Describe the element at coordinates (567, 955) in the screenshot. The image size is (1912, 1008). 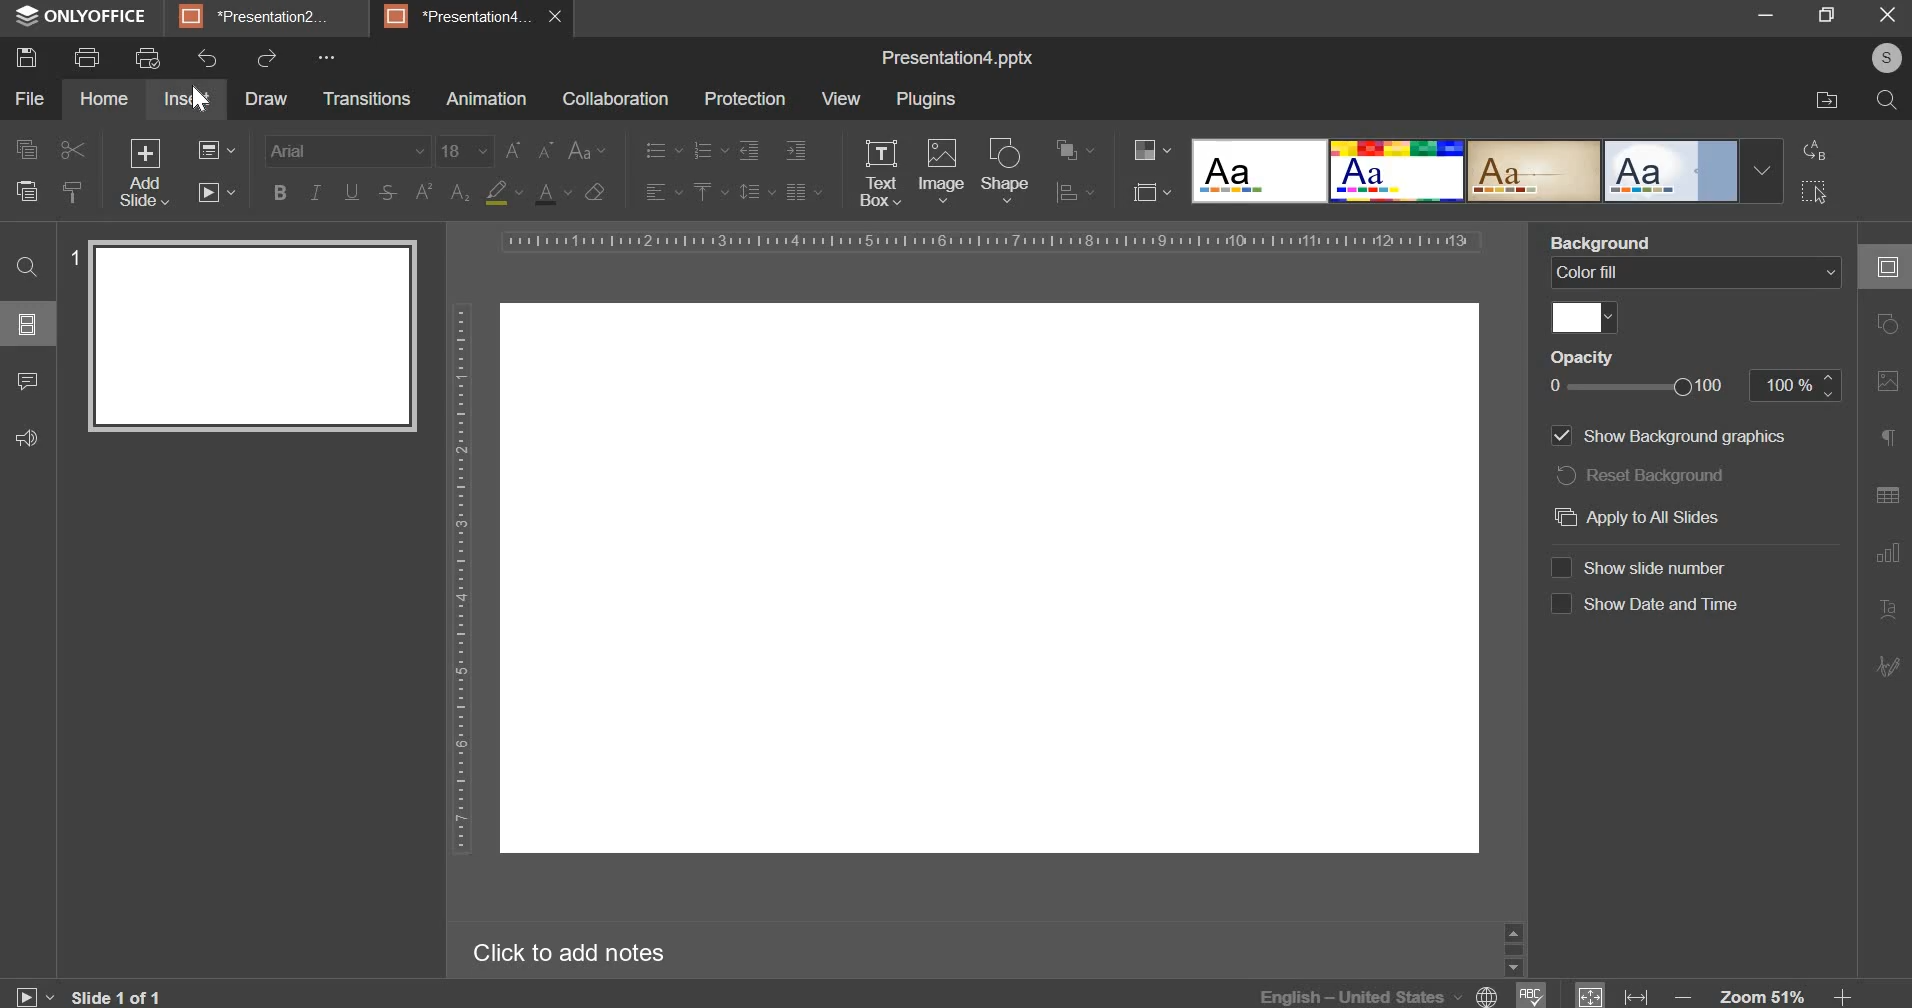
I see `click to add notes` at that location.